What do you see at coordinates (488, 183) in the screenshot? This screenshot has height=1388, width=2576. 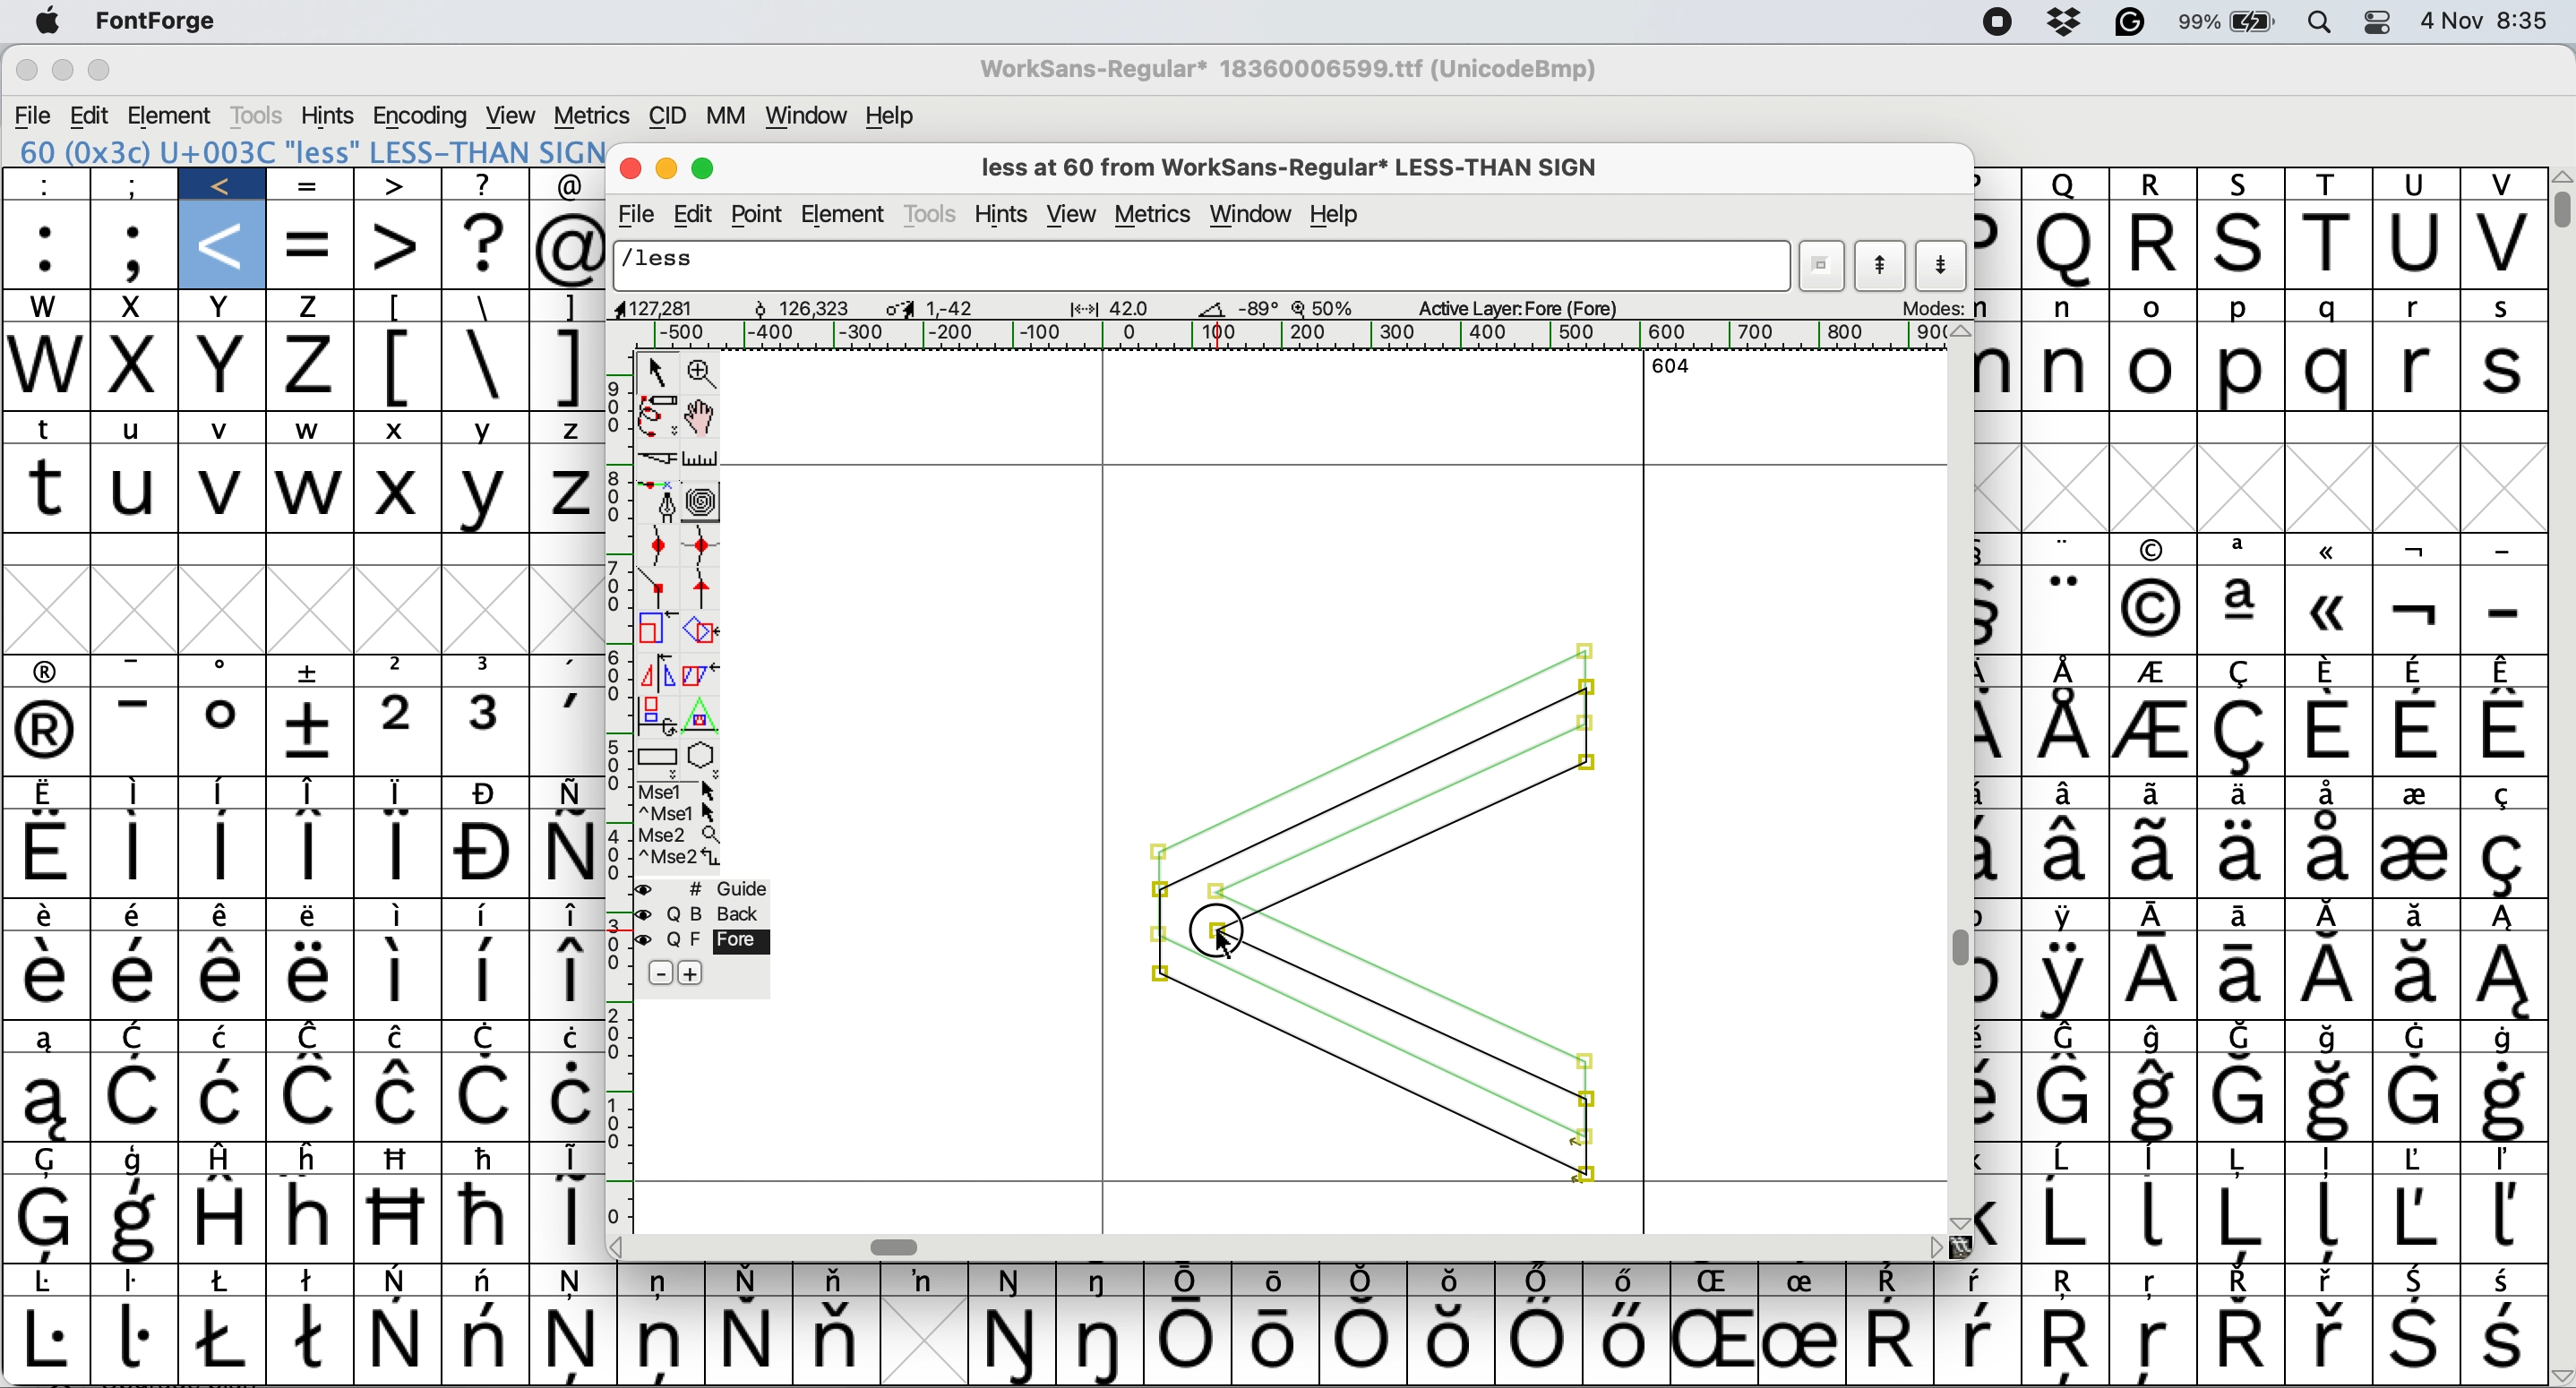 I see `?` at bounding box center [488, 183].